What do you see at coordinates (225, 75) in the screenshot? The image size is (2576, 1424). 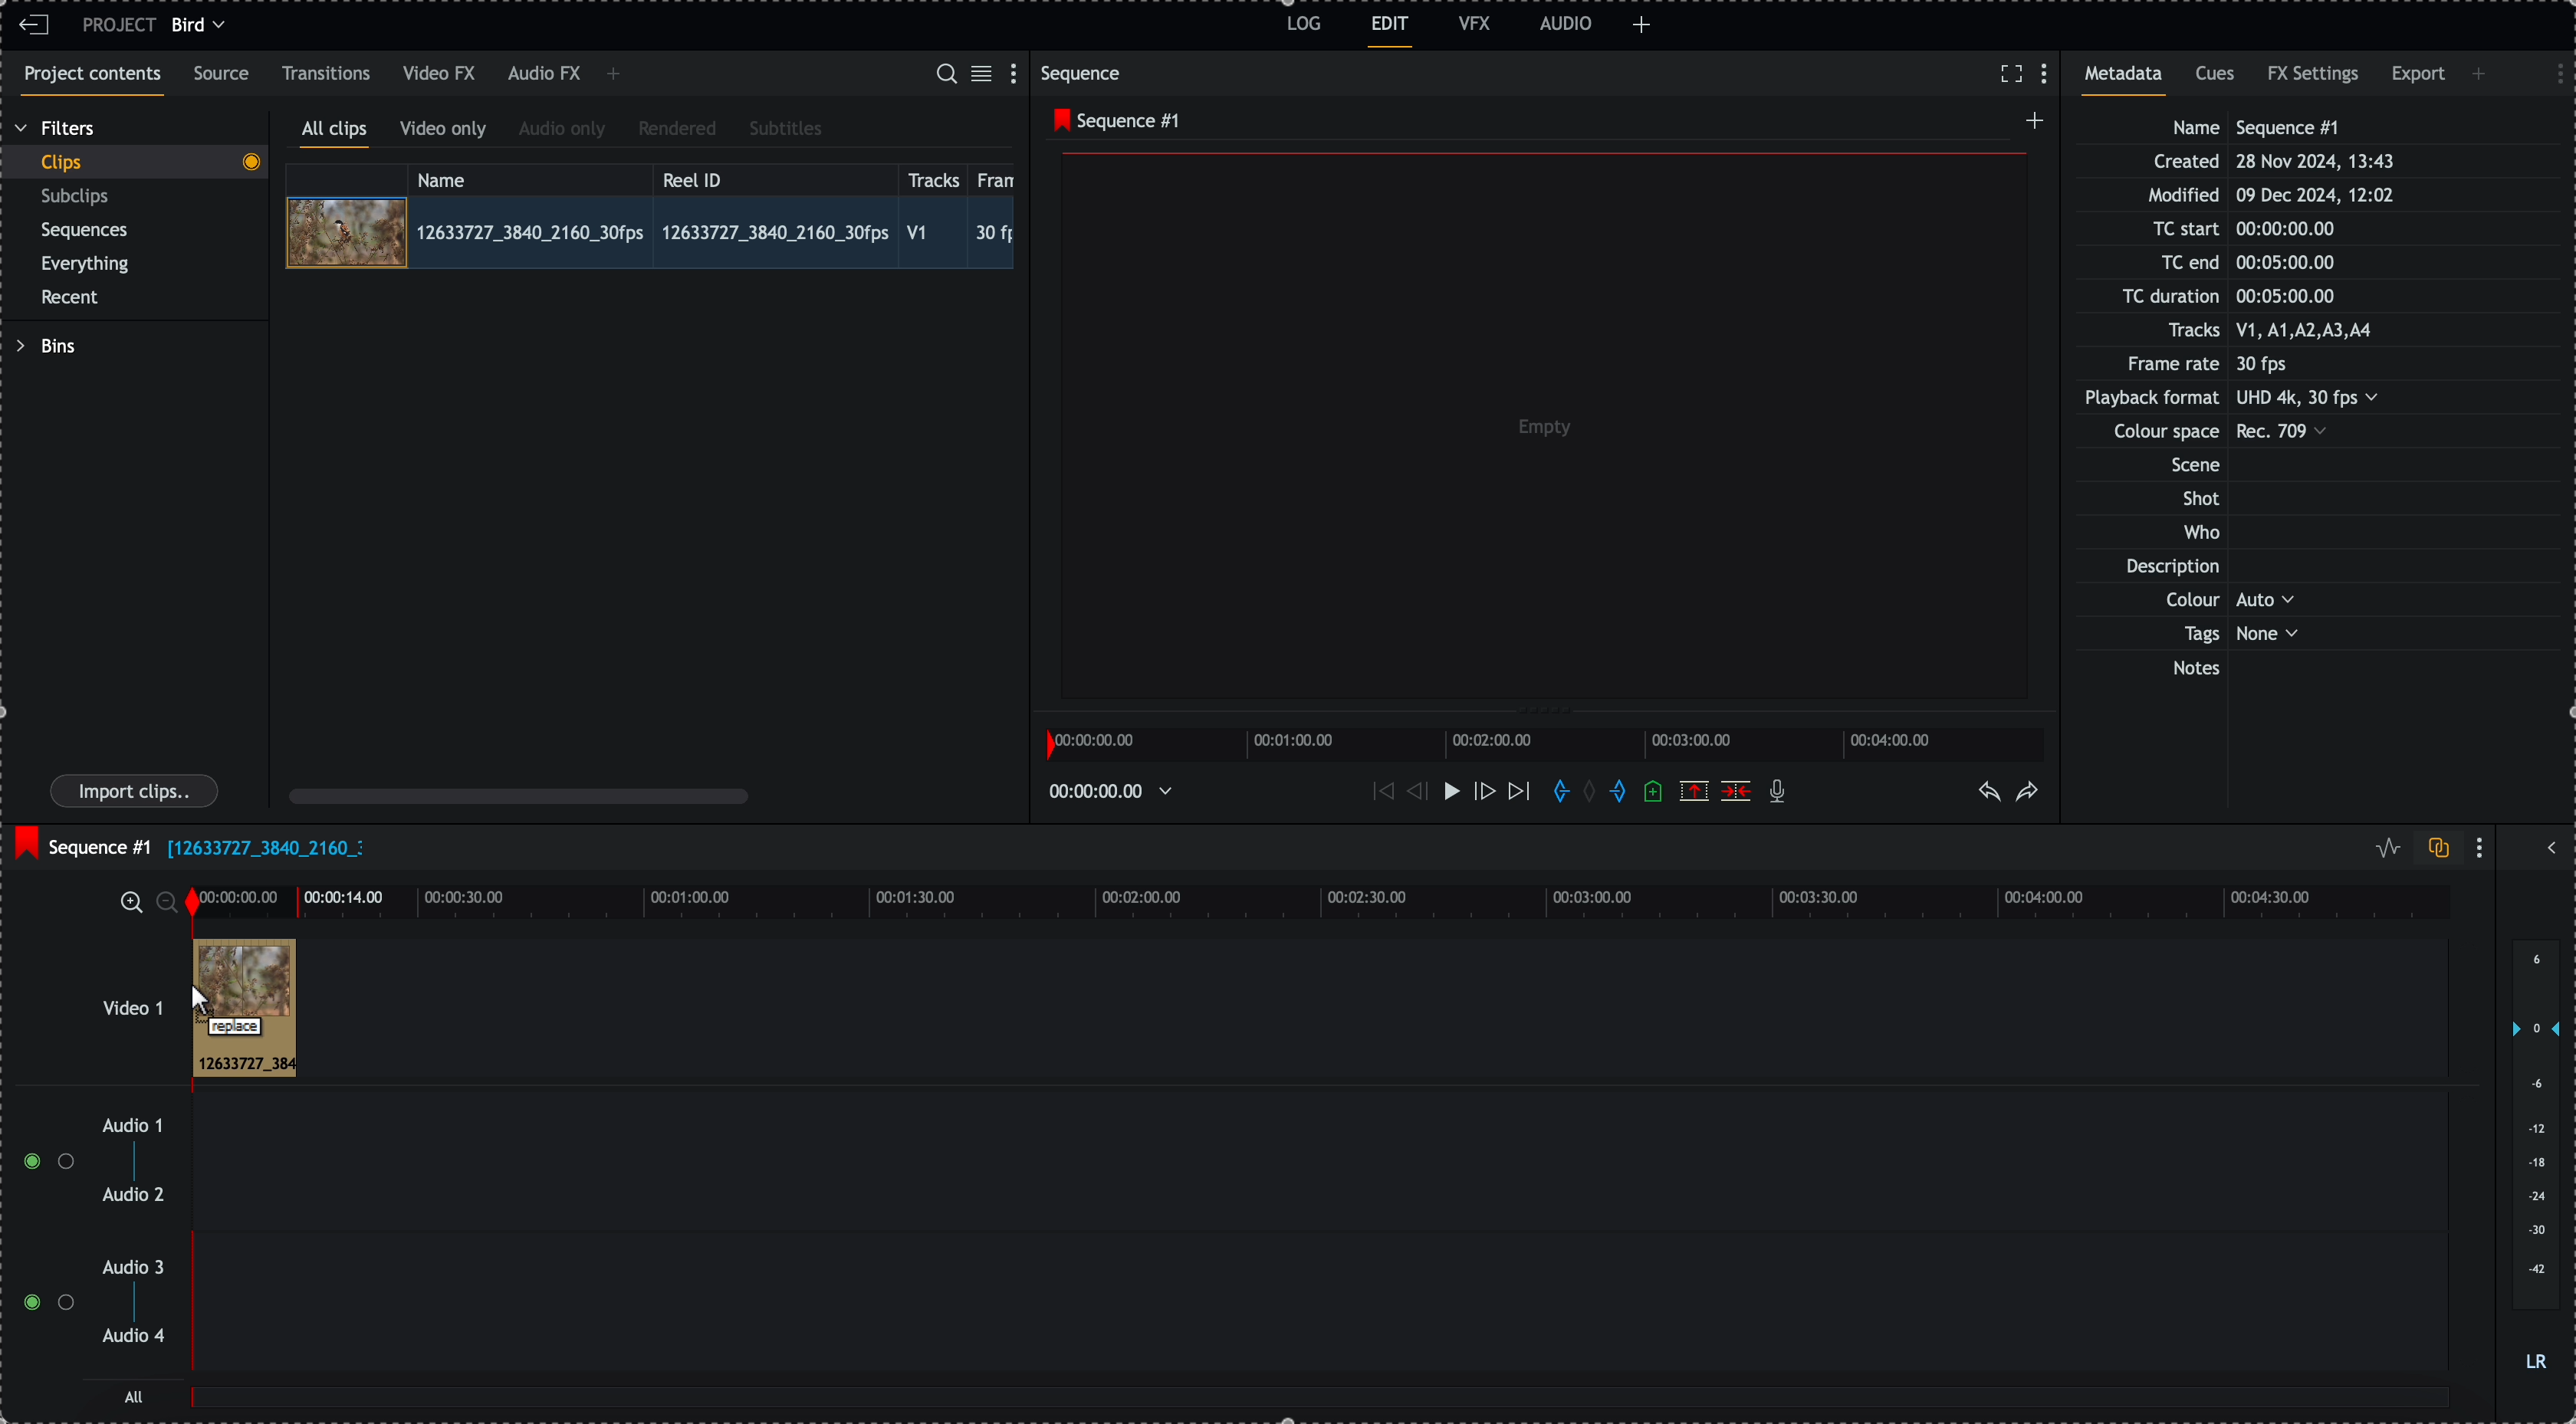 I see `source` at bounding box center [225, 75].